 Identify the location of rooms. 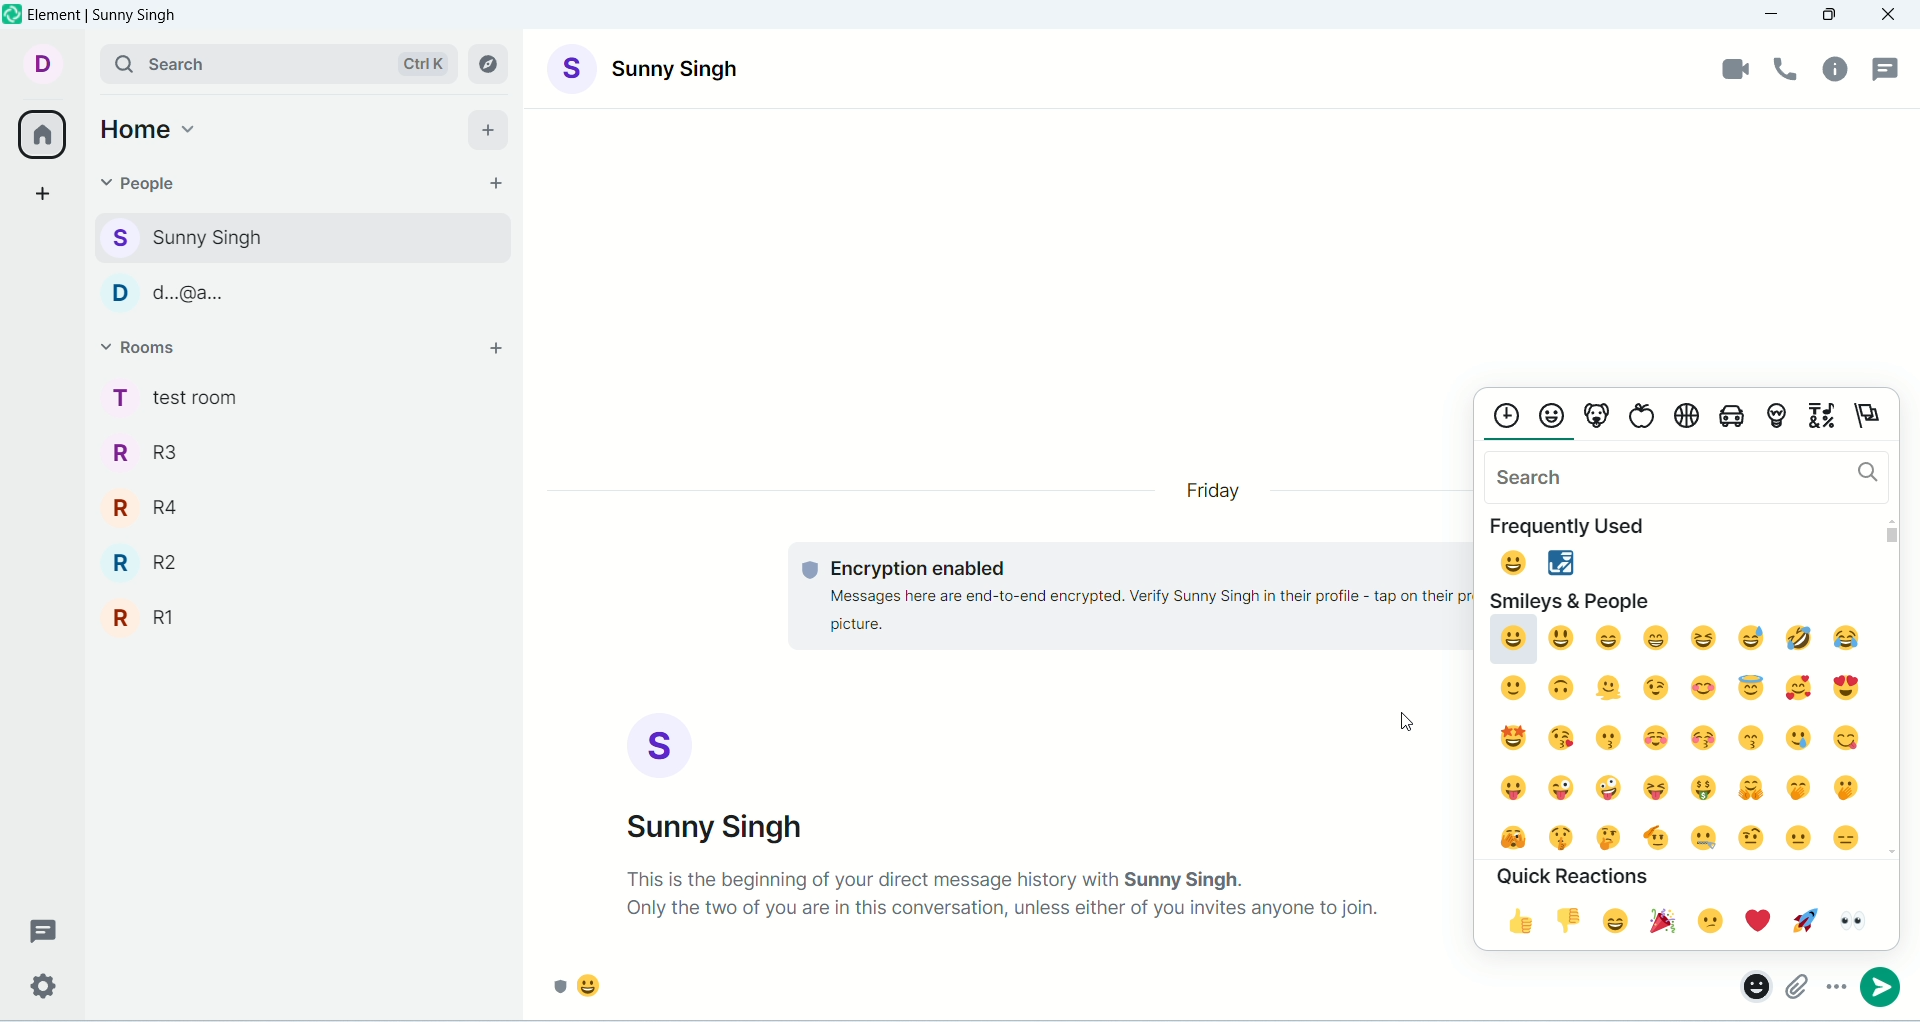
(147, 347).